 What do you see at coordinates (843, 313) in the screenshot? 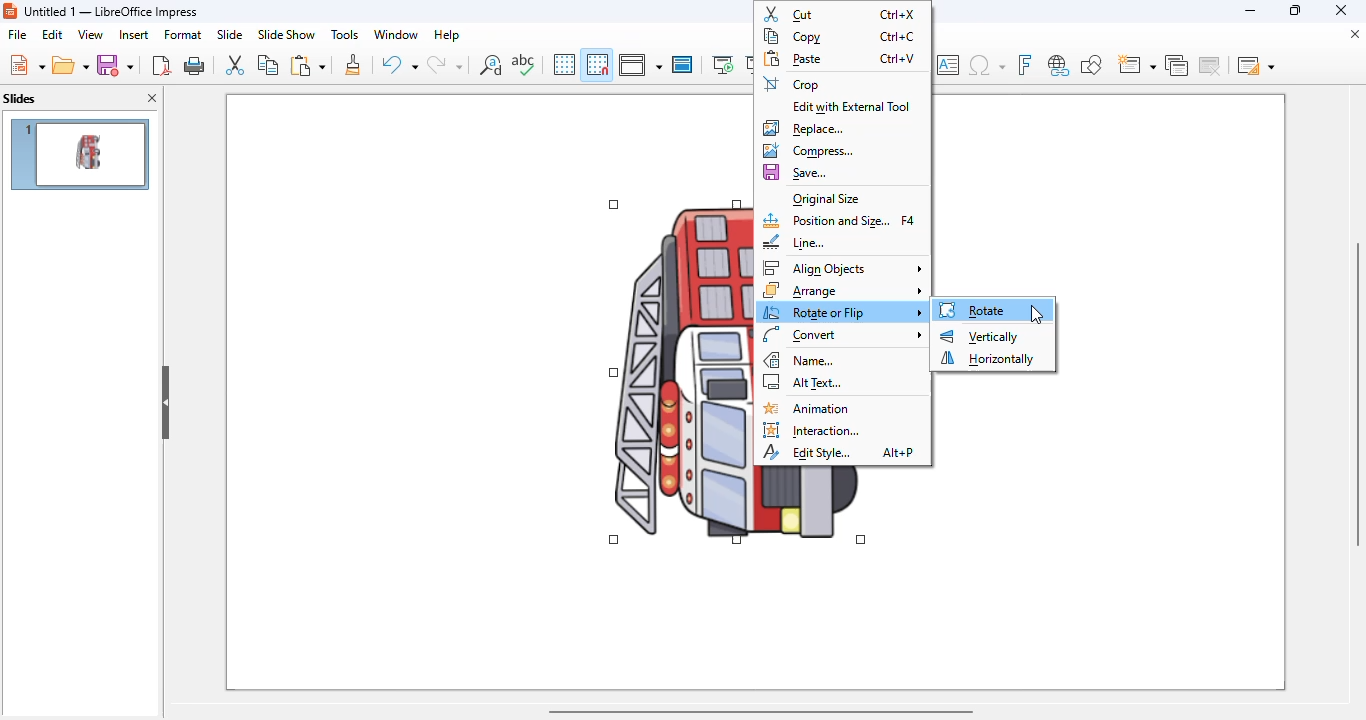
I see `rotate or flip` at bounding box center [843, 313].